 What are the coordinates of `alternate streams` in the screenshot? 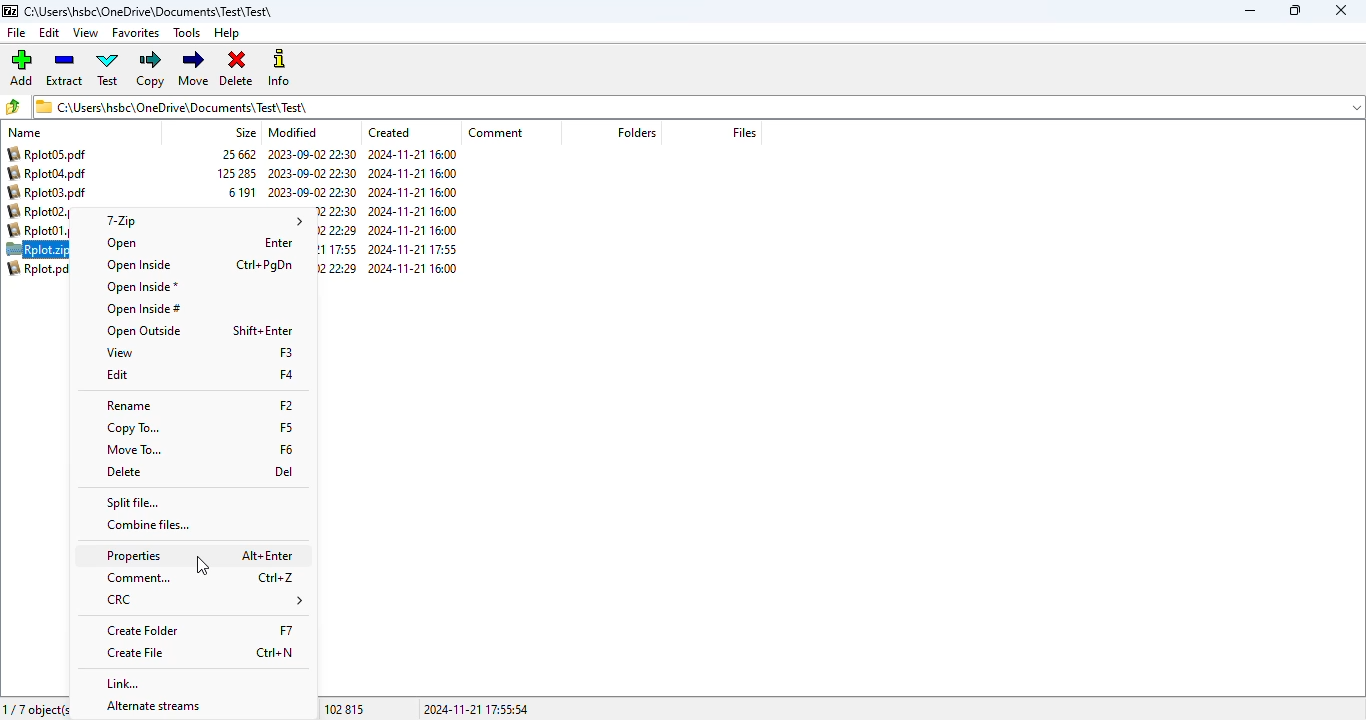 It's located at (155, 707).